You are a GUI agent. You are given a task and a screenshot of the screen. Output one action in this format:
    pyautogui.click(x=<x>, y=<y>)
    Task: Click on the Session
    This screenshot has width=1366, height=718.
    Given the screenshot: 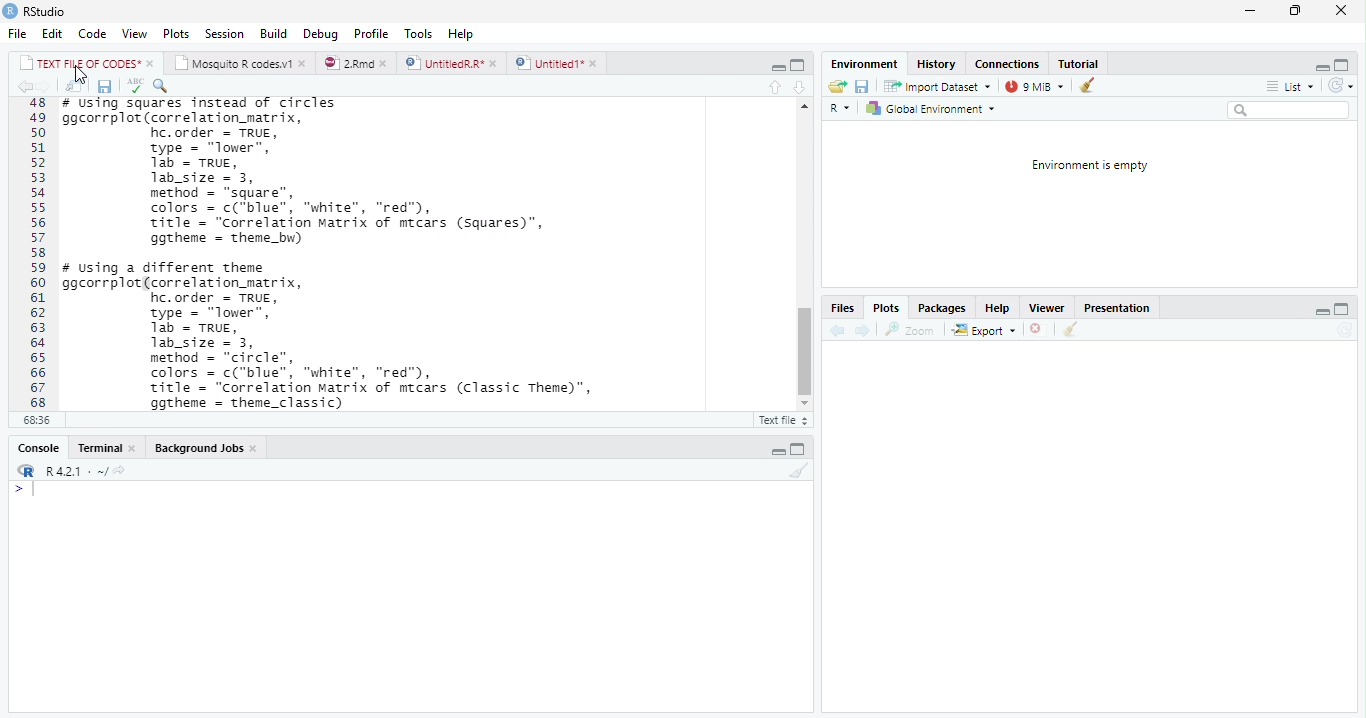 What is the action you would take?
    pyautogui.click(x=226, y=36)
    